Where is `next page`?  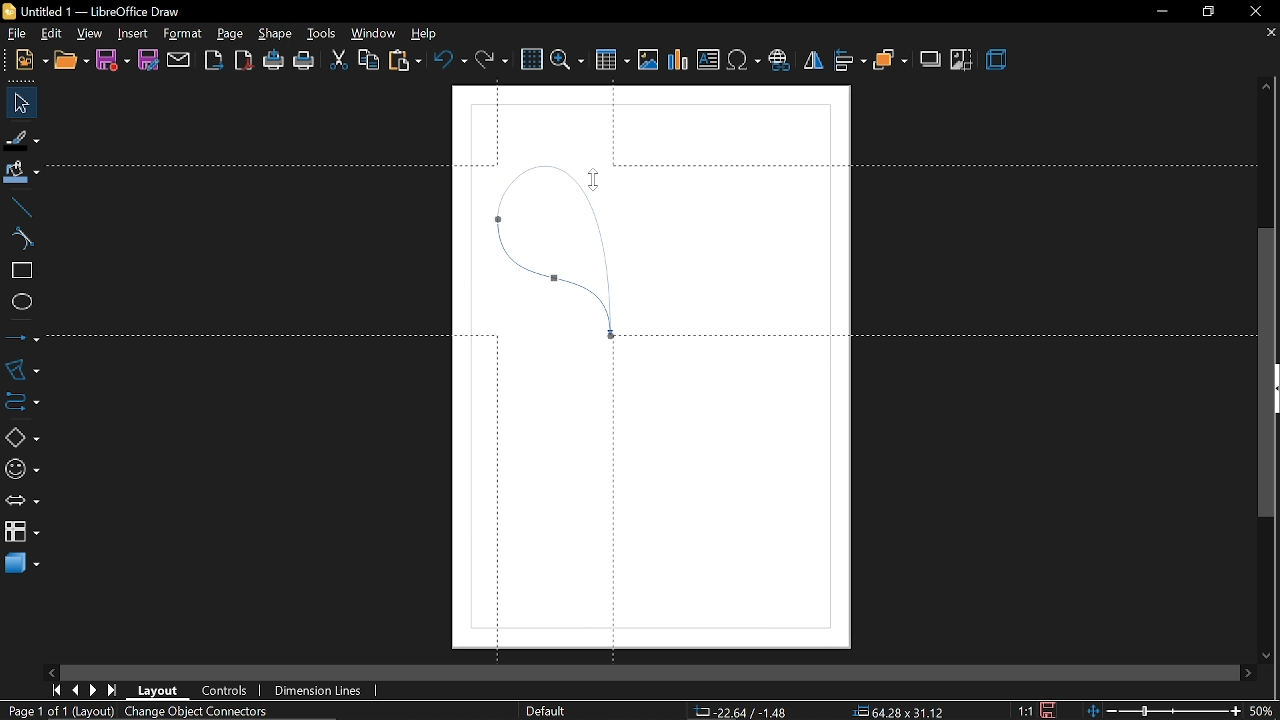 next page is located at coordinates (93, 690).